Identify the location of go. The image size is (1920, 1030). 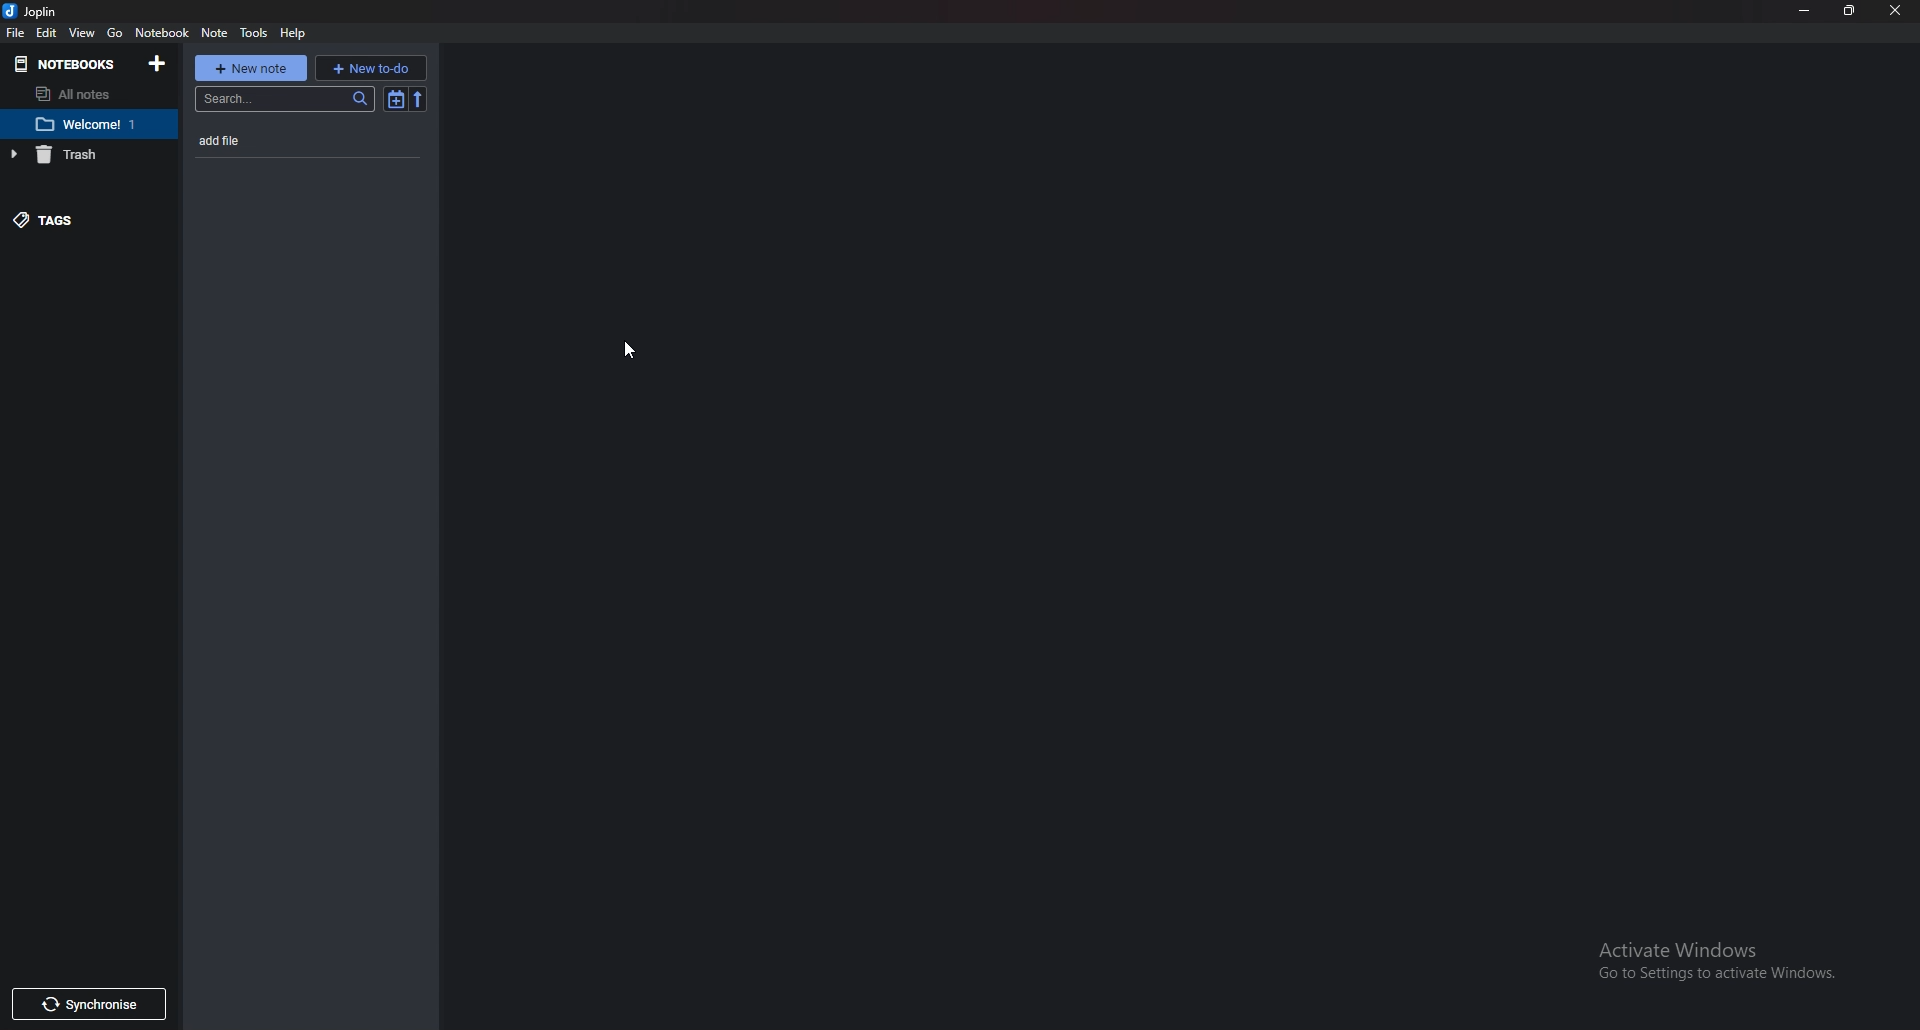
(114, 31).